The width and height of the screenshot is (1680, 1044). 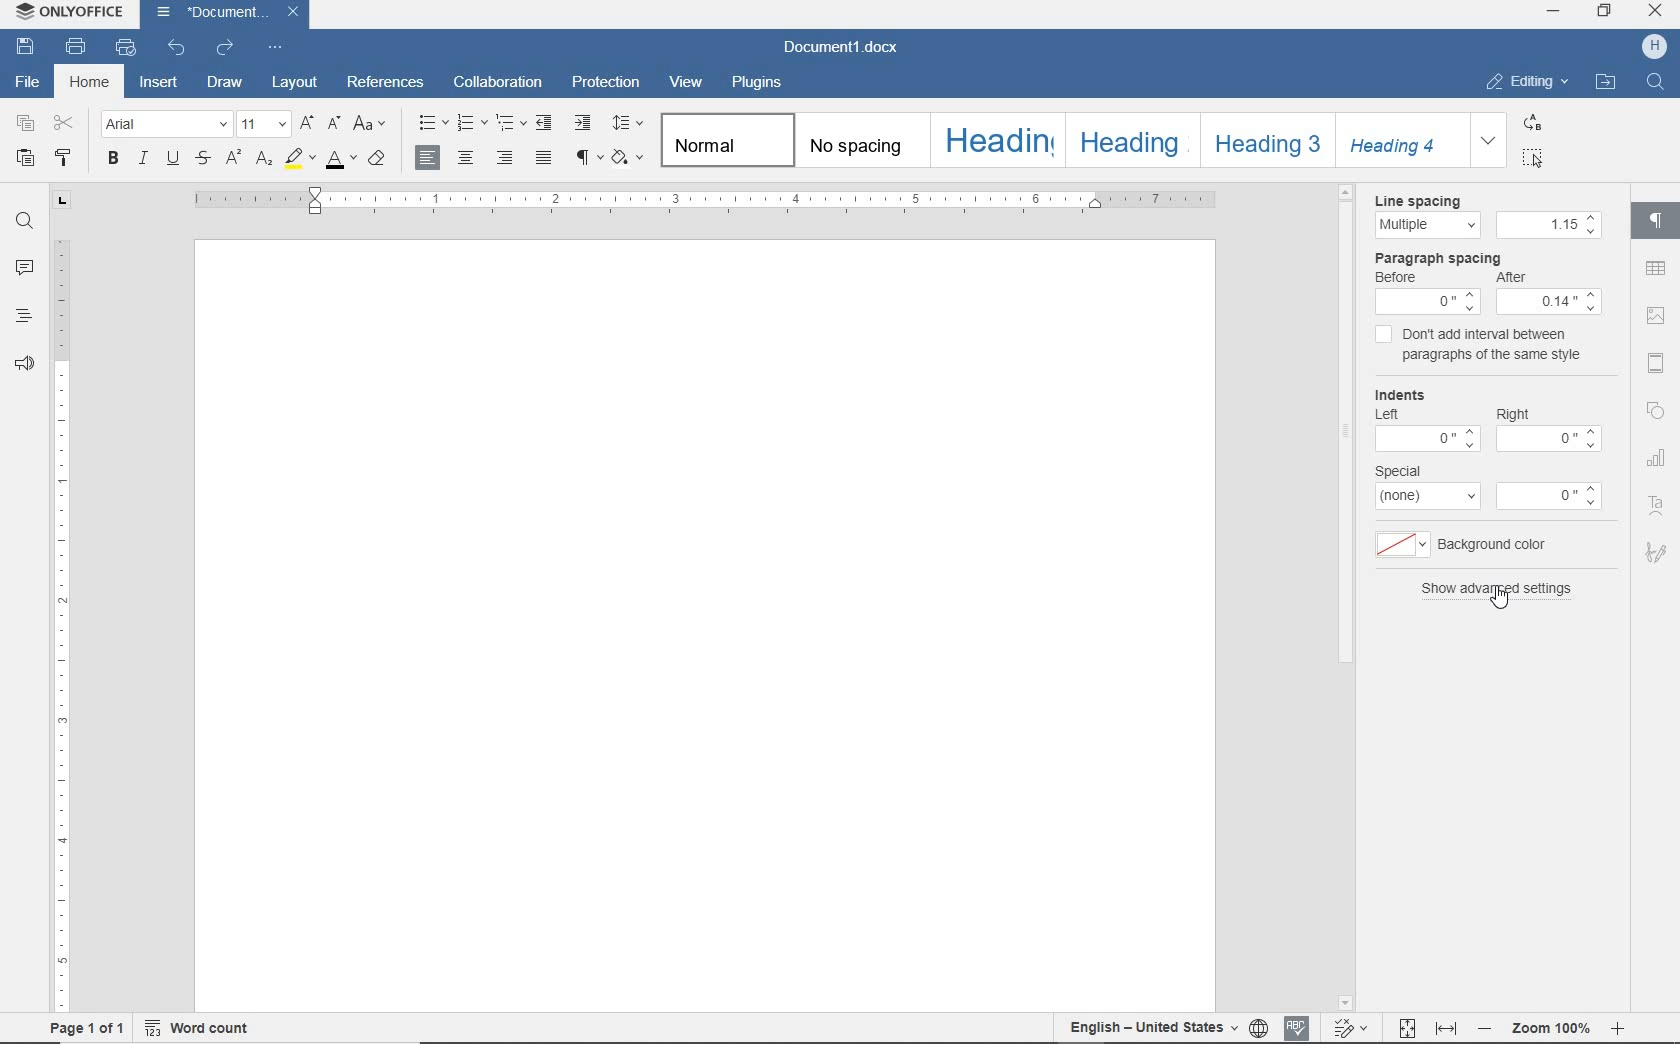 What do you see at coordinates (587, 159) in the screenshot?
I see `nonprinting characters` at bounding box center [587, 159].